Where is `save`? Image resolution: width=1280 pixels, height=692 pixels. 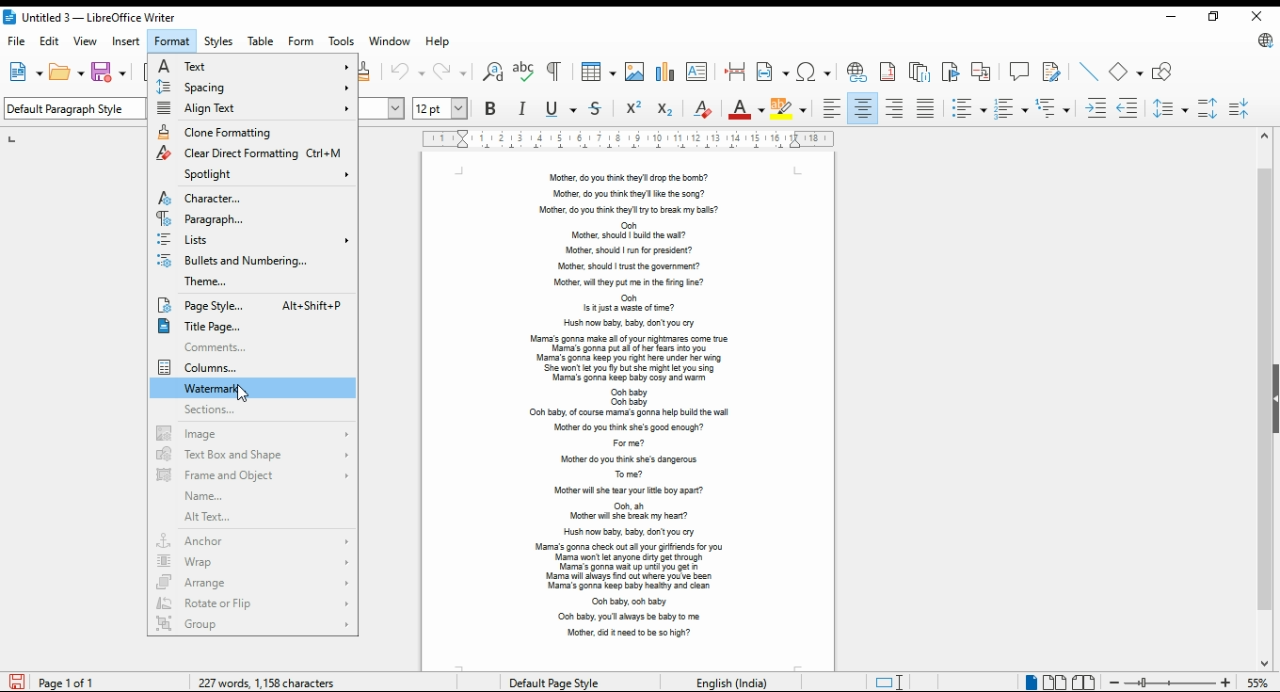 save is located at coordinates (110, 71).